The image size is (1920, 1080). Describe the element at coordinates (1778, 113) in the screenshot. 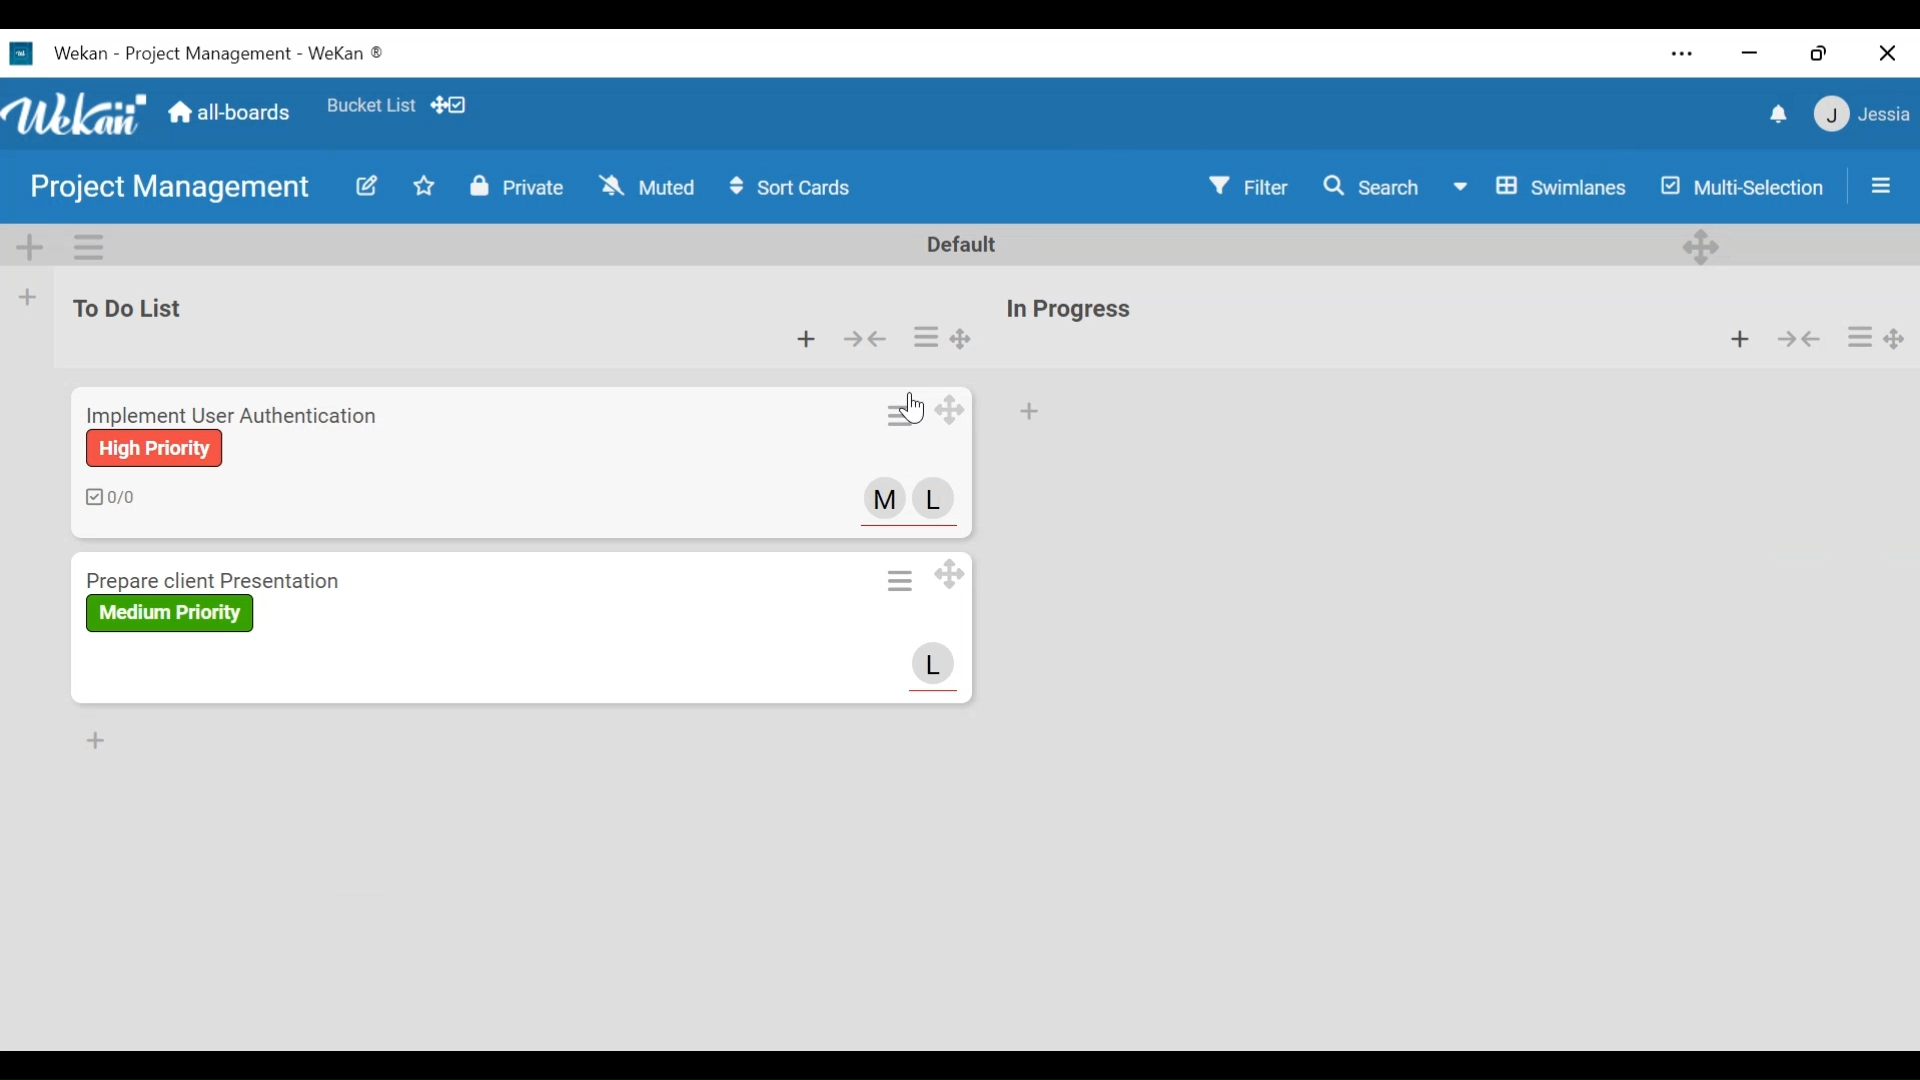

I see `notifications` at that location.